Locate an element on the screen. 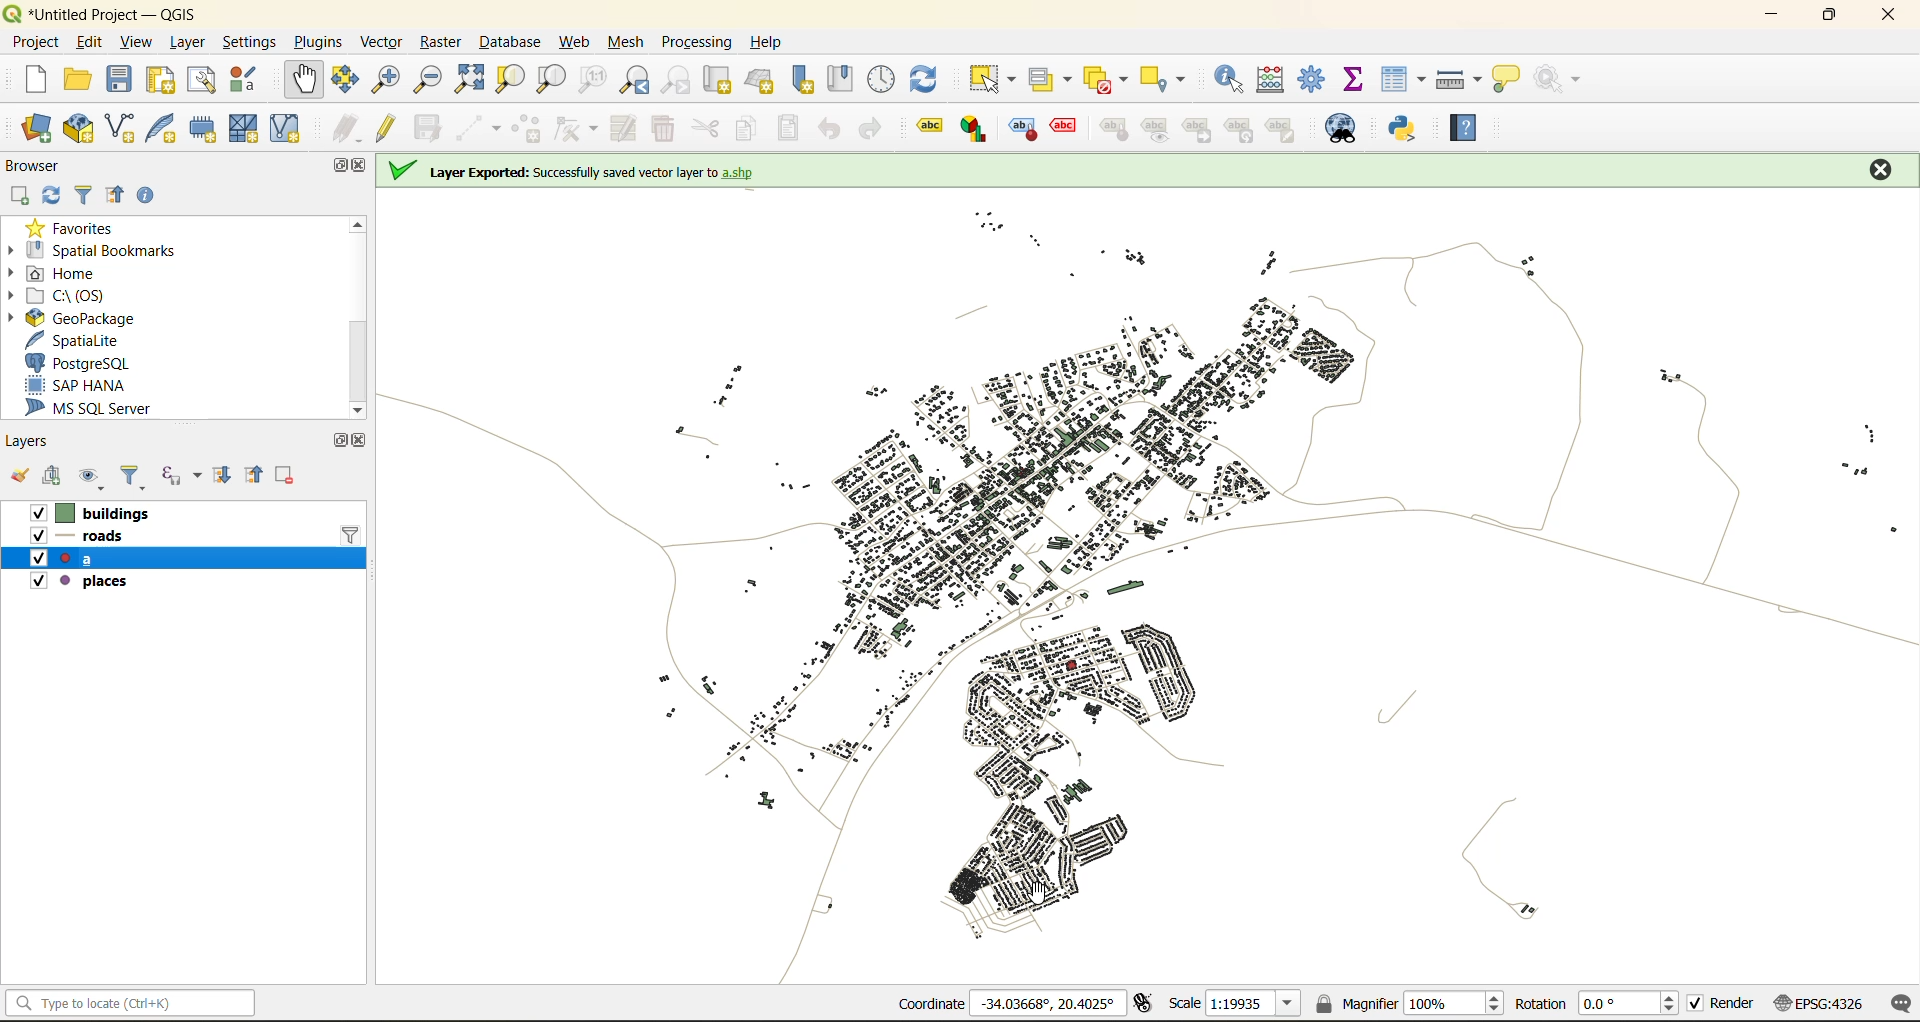 The height and width of the screenshot is (1022, 1920). new is located at coordinates (37, 80).